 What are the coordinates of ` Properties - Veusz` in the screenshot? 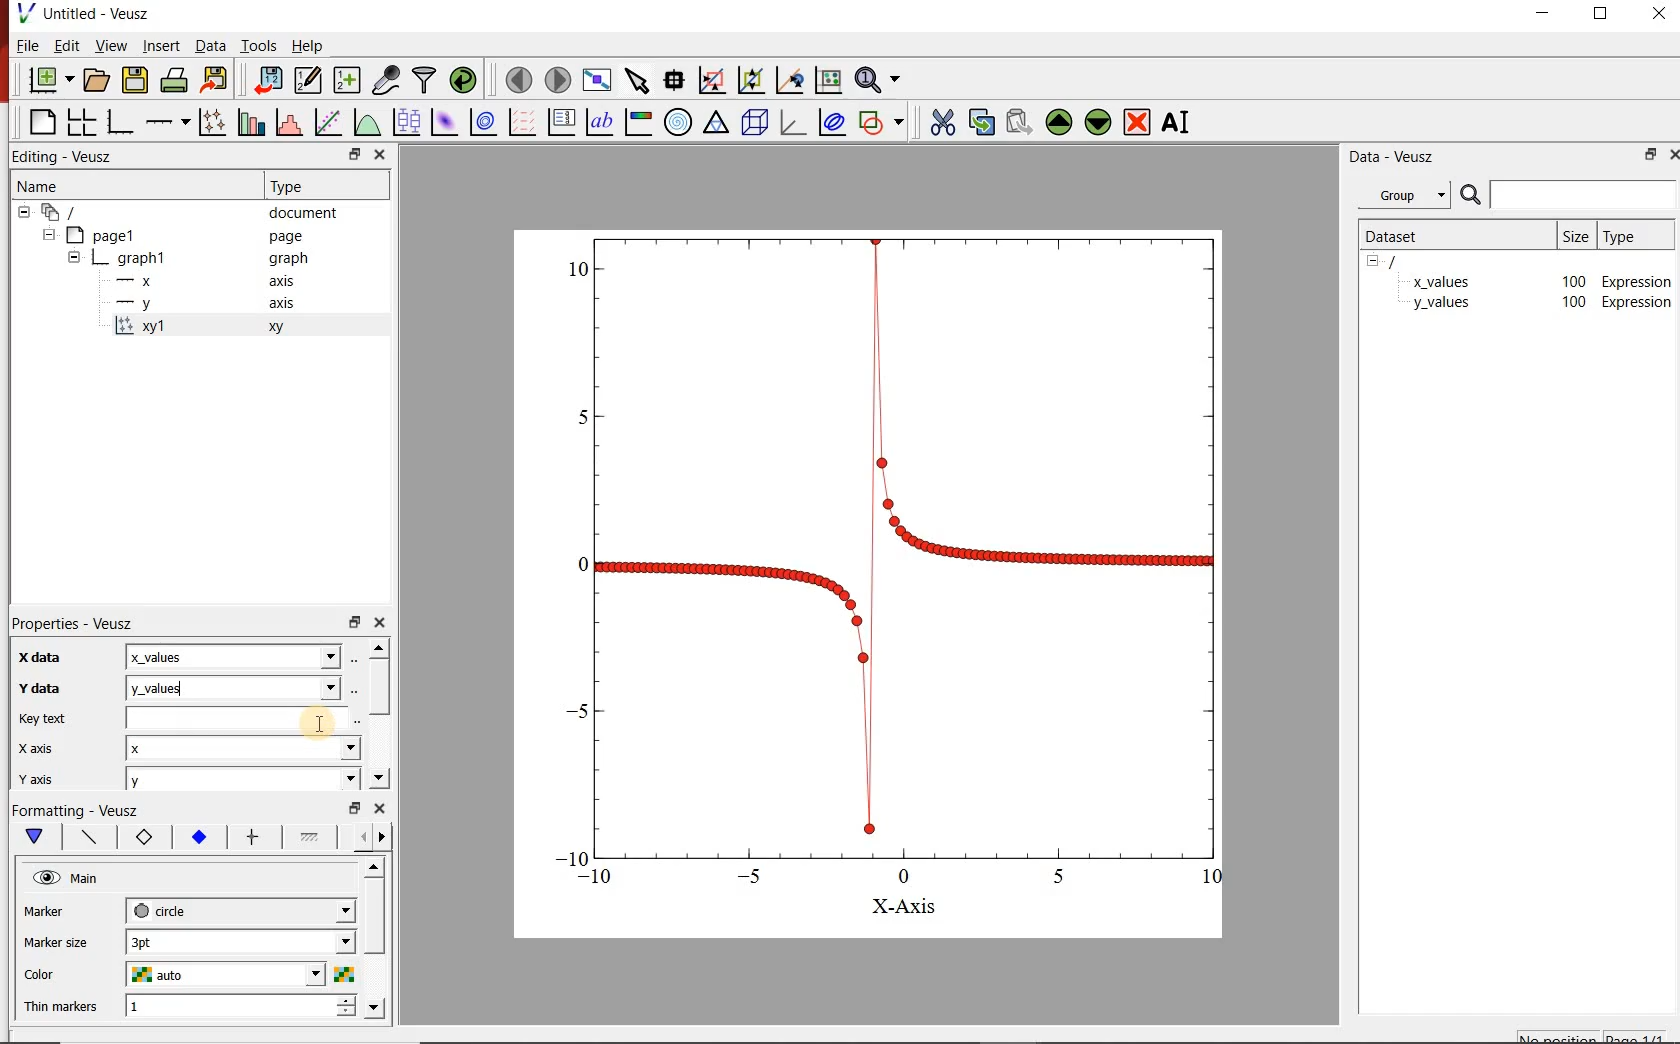 It's located at (78, 623).